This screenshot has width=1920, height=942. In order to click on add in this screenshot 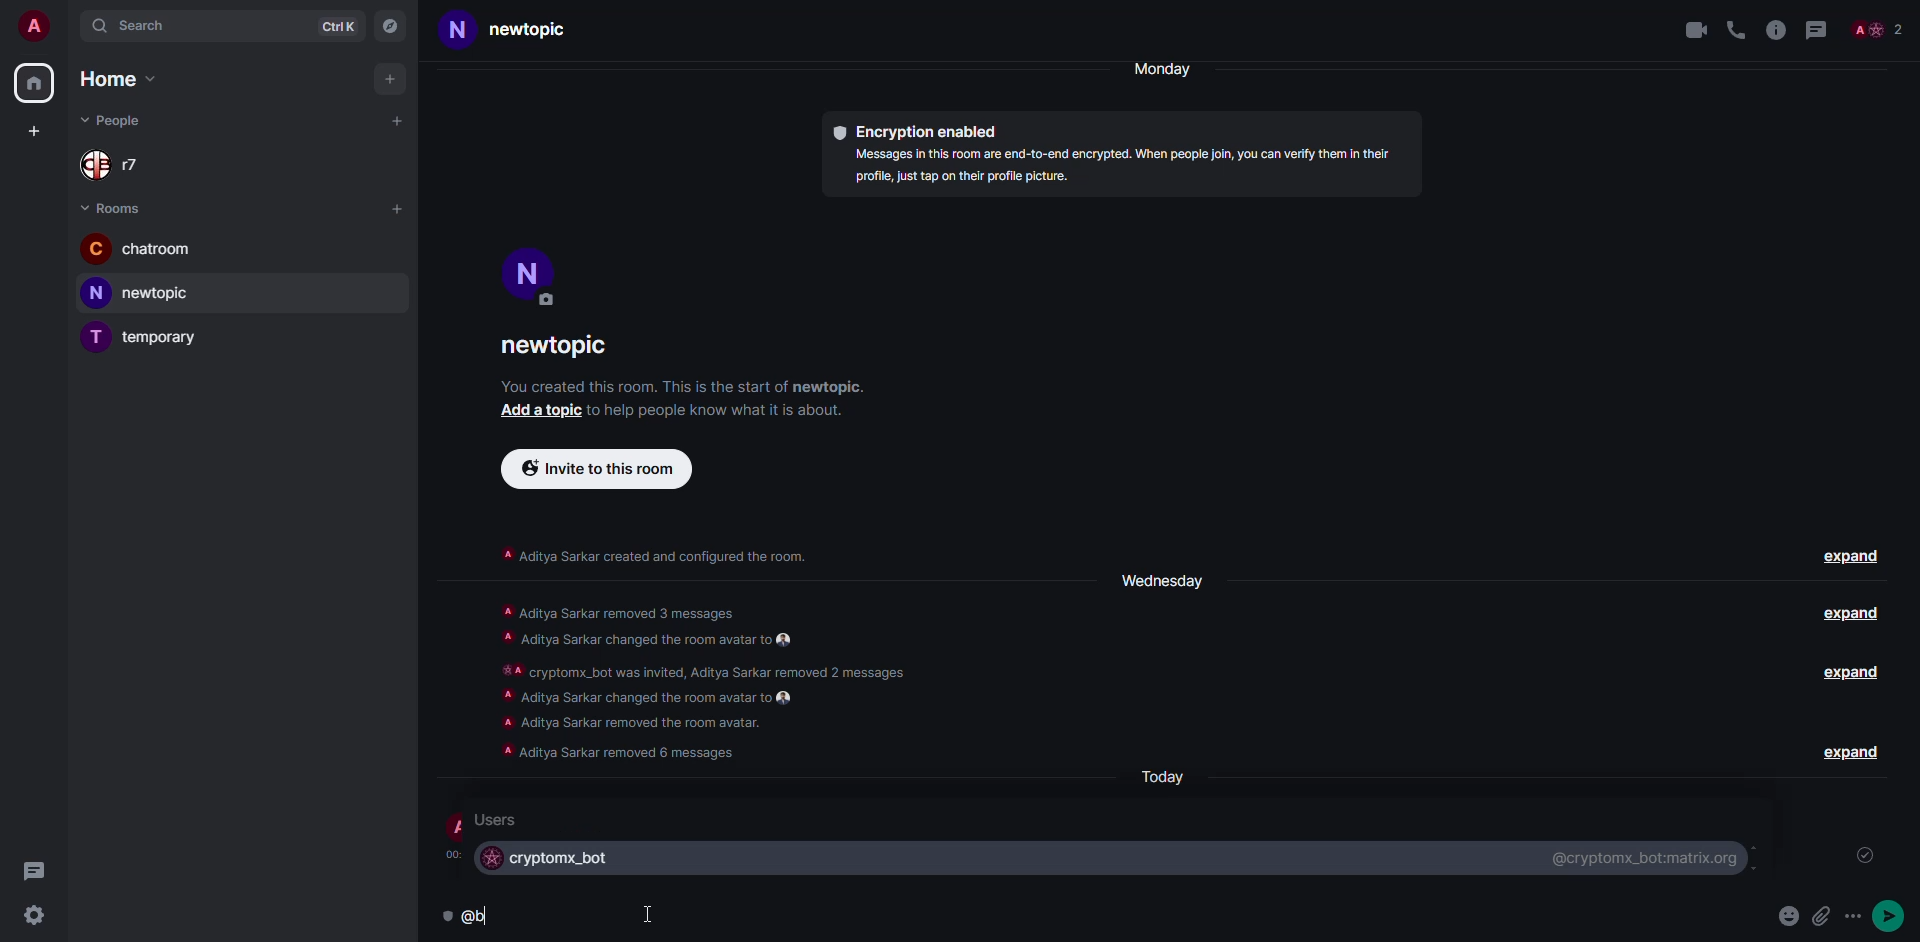, I will do `click(397, 123)`.